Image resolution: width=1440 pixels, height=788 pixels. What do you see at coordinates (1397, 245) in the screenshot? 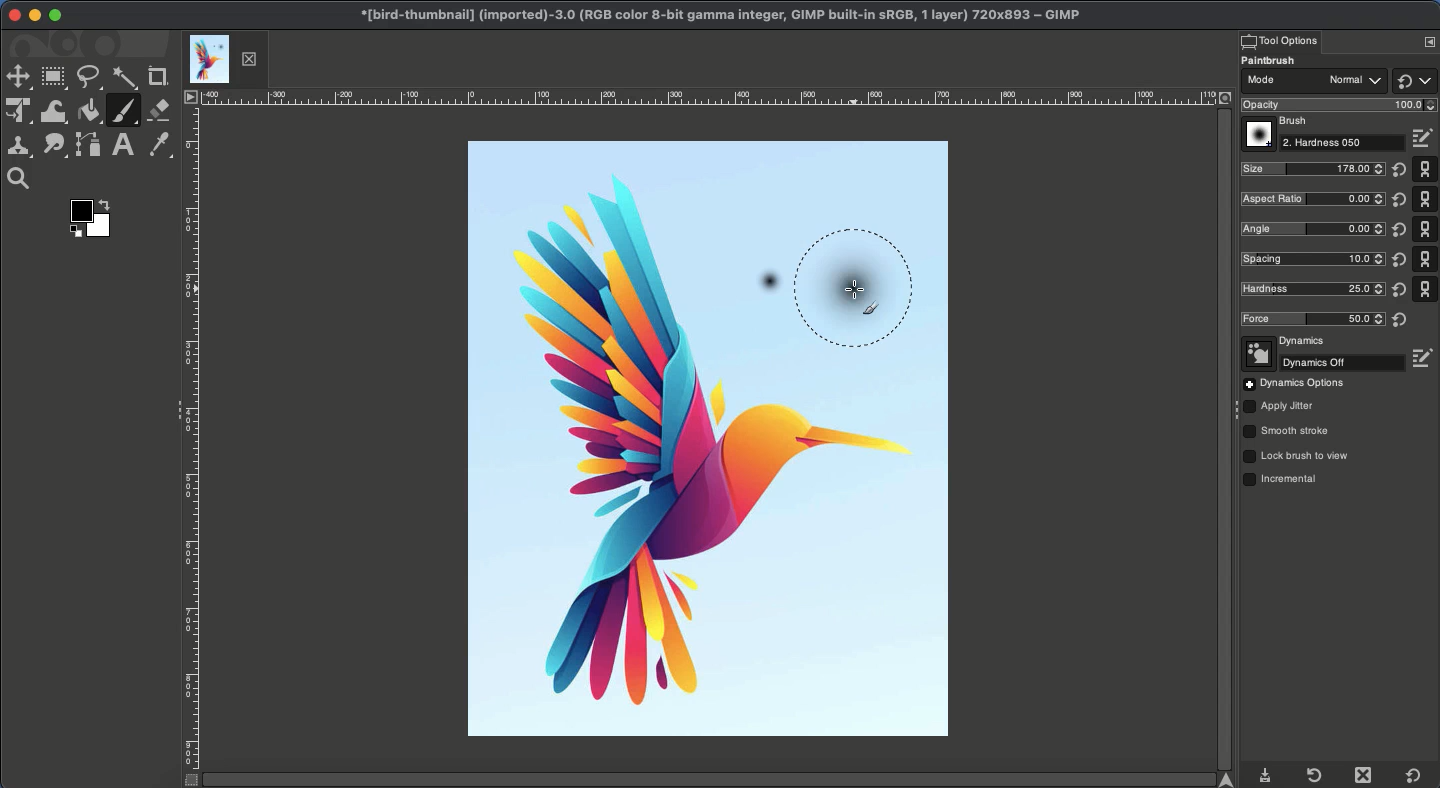
I see `Reset` at bounding box center [1397, 245].